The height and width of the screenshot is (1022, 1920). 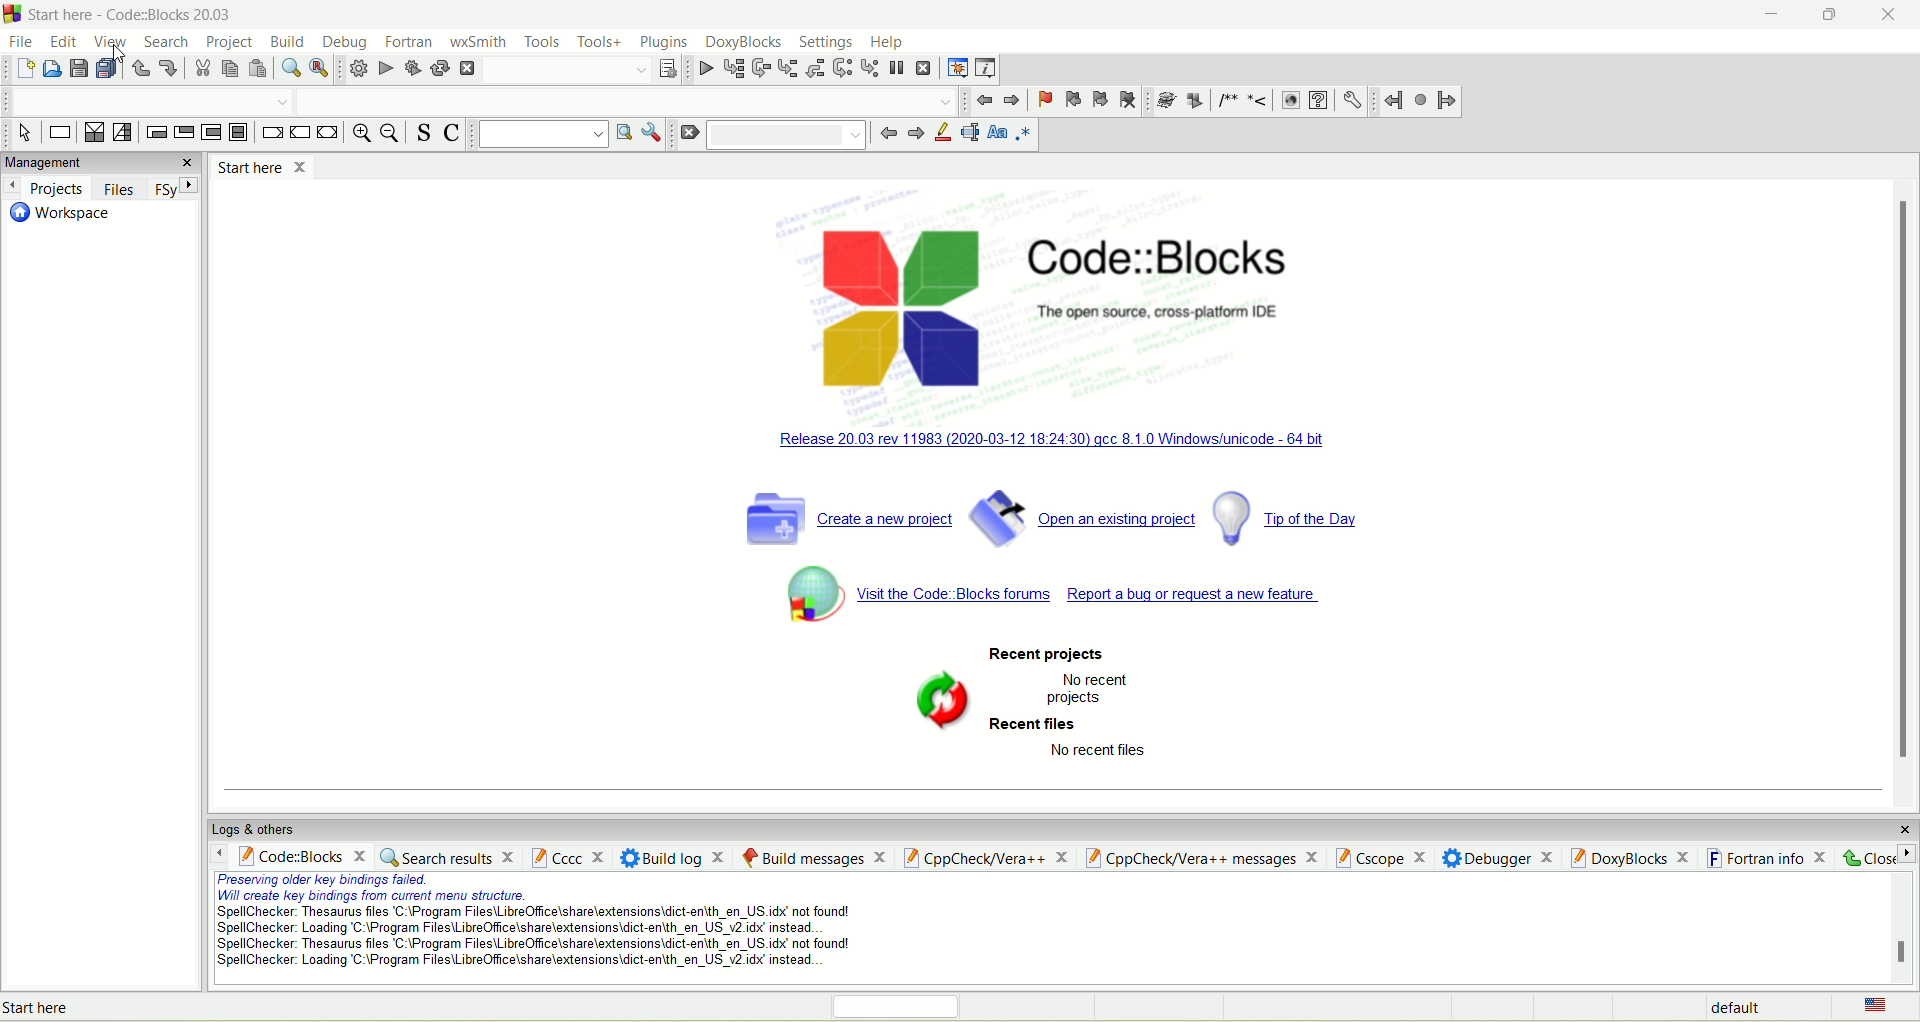 What do you see at coordinates (1082, 515) in the screenshot?
I see `open and existing project` at bounding box center [1082, 515].